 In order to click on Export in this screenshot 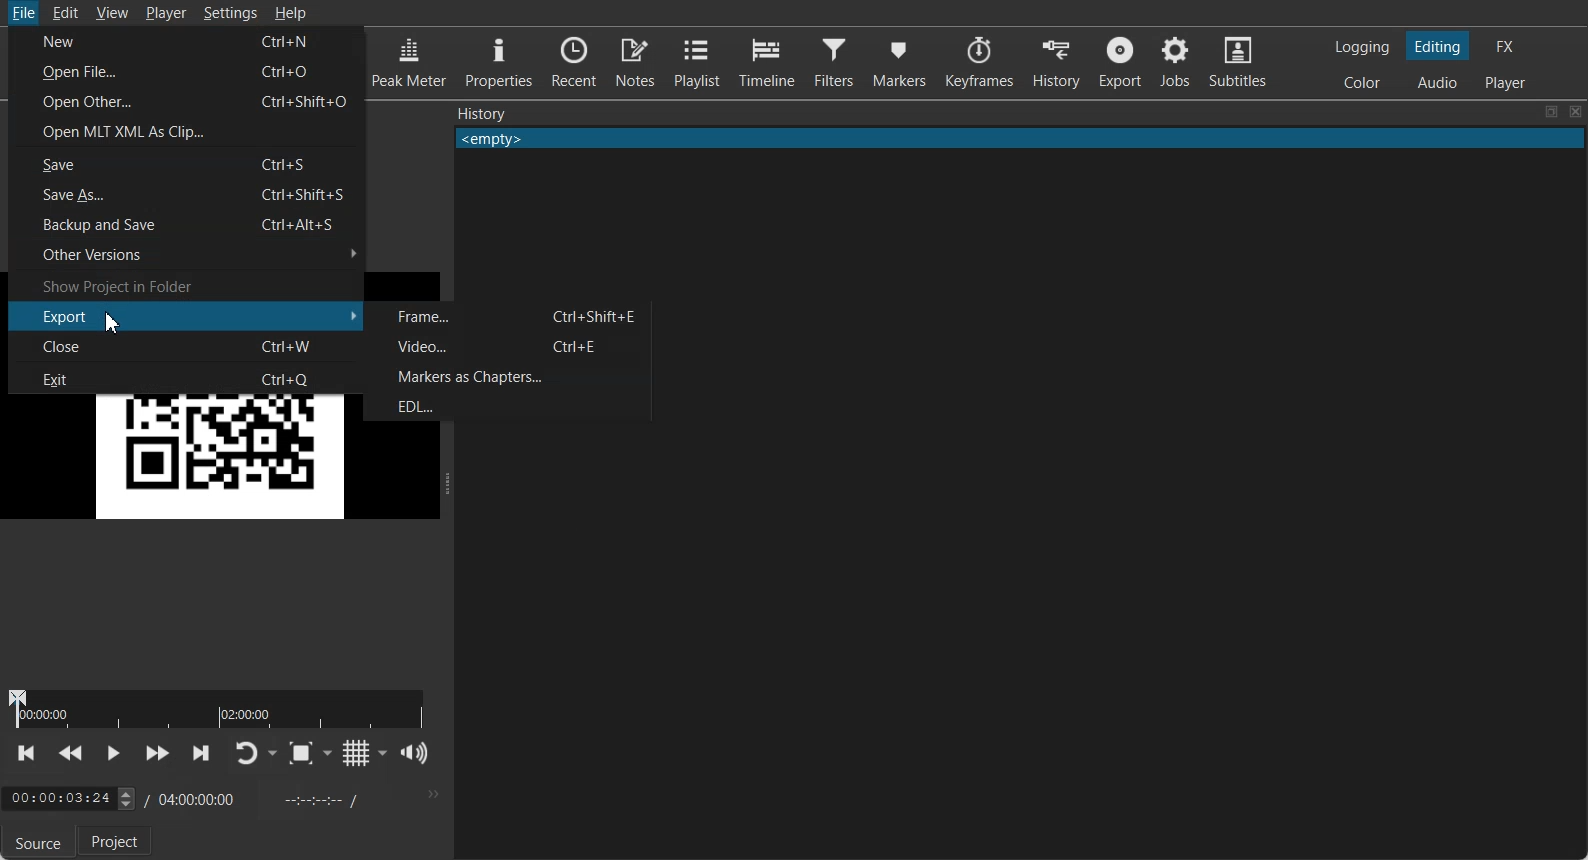, I will do `click(191, 315)`.